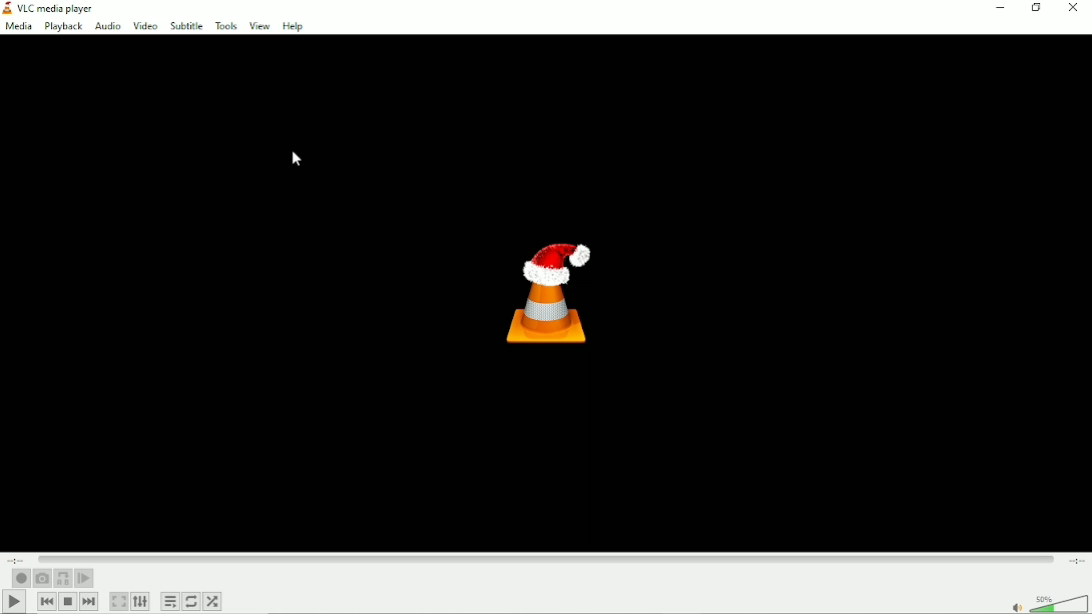  Describe the element at coordinates (257, 26) in the screenshot. I see `View` at that location.